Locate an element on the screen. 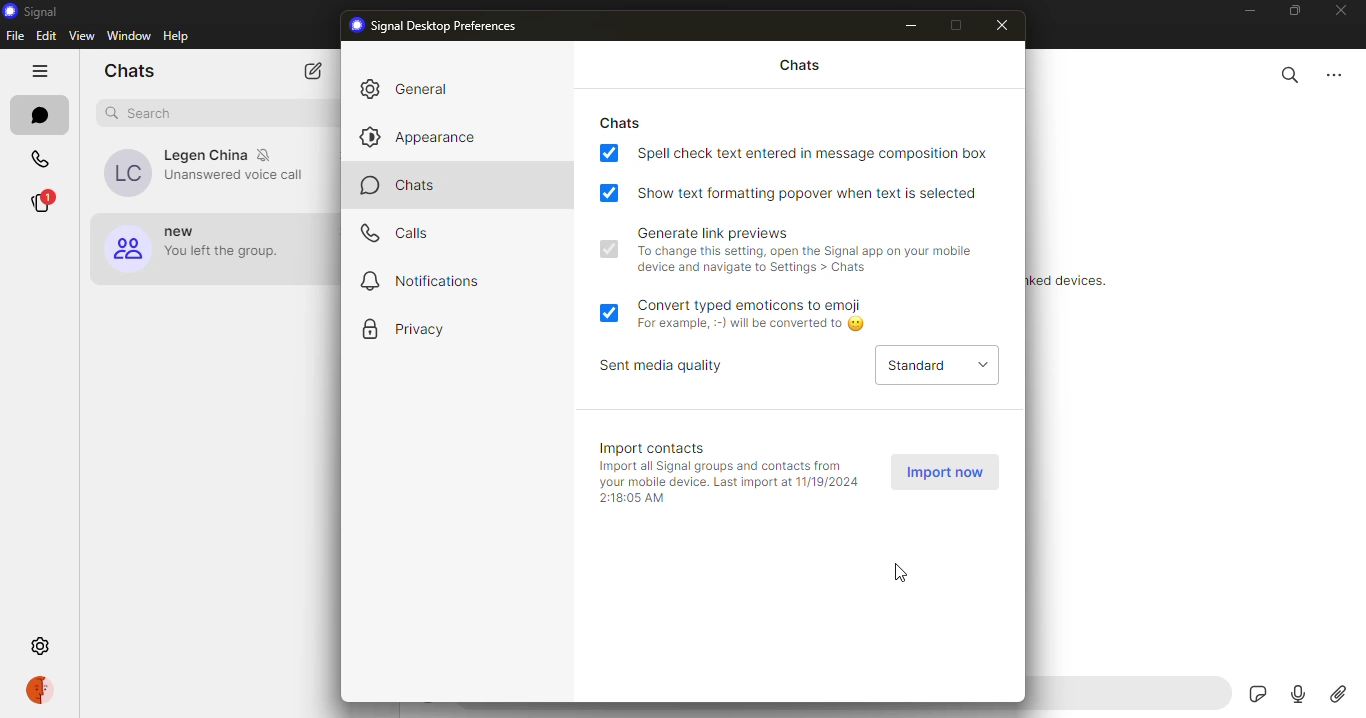 The height and width of the screenshot is (718, 1366). sticker is located at coordinates (1257, 695).